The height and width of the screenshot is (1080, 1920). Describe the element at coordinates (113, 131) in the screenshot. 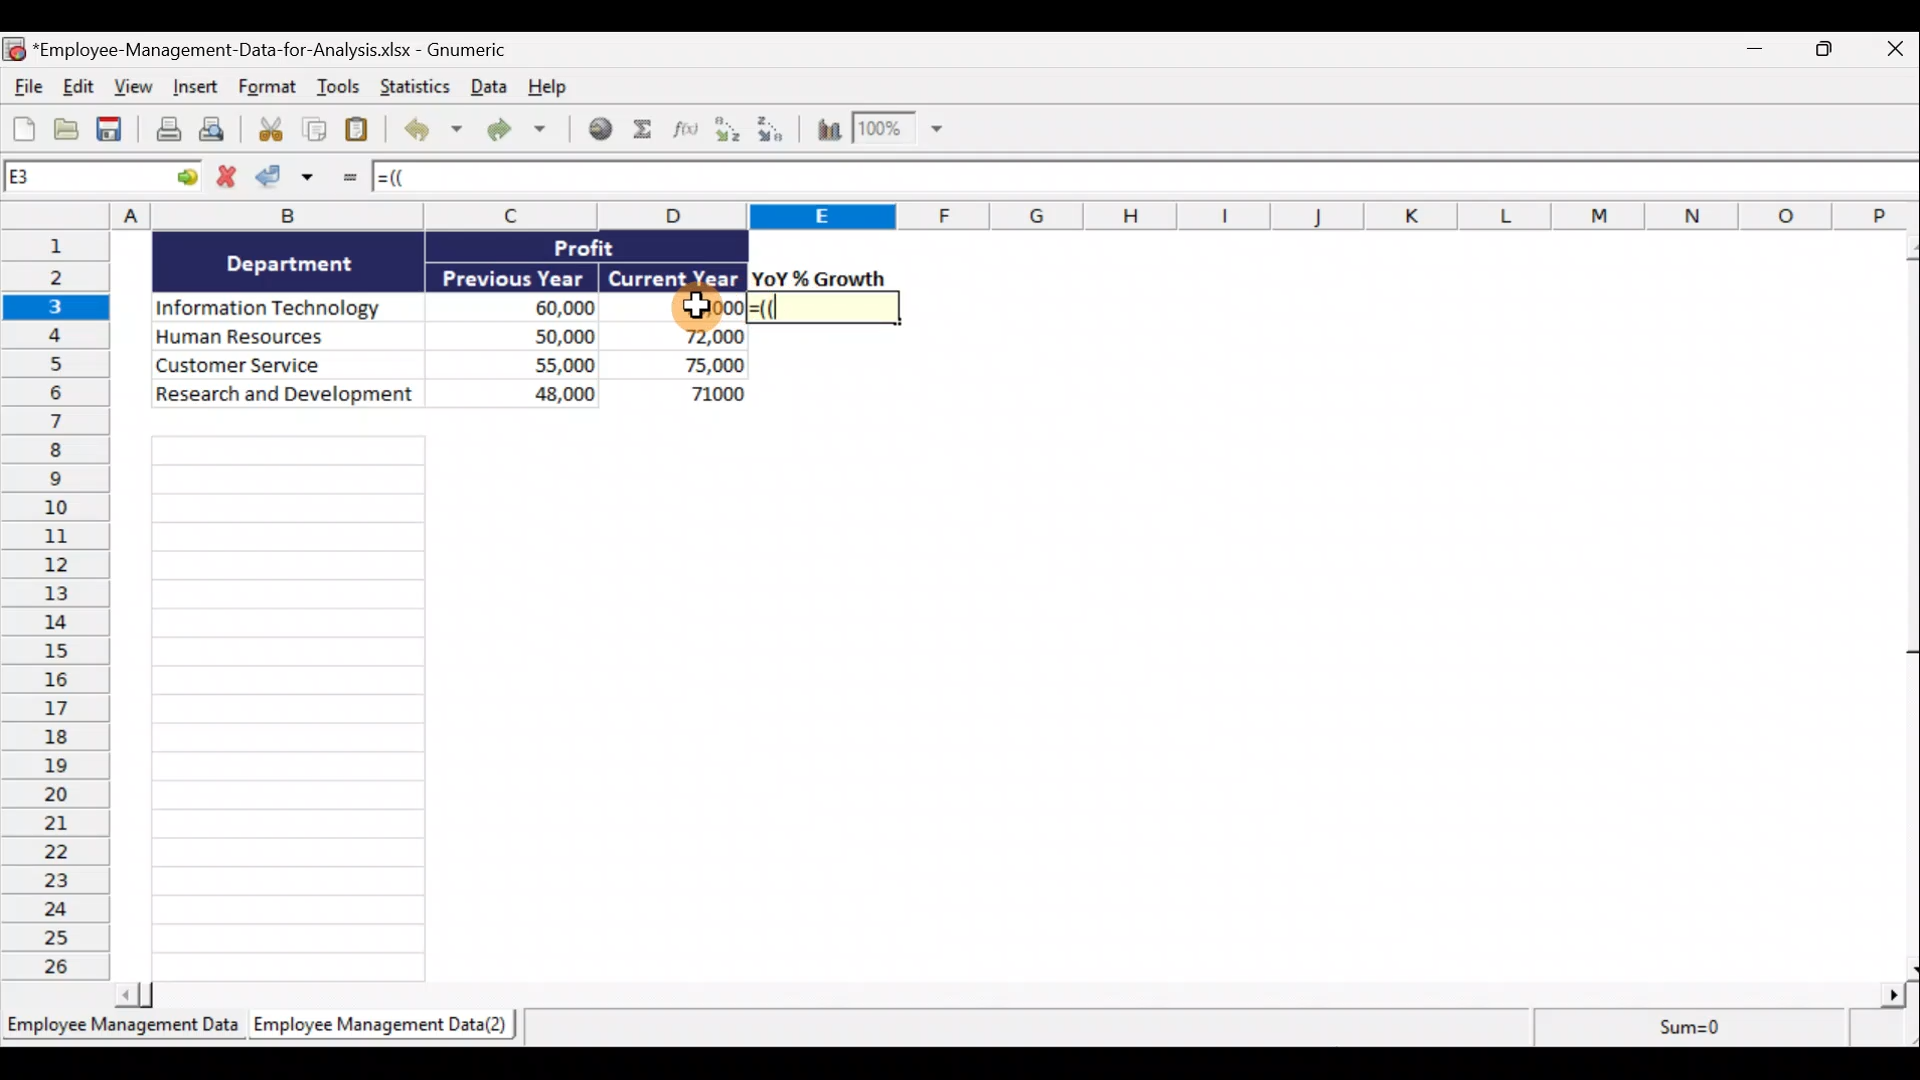

I see `Save the current workbook` at that location.